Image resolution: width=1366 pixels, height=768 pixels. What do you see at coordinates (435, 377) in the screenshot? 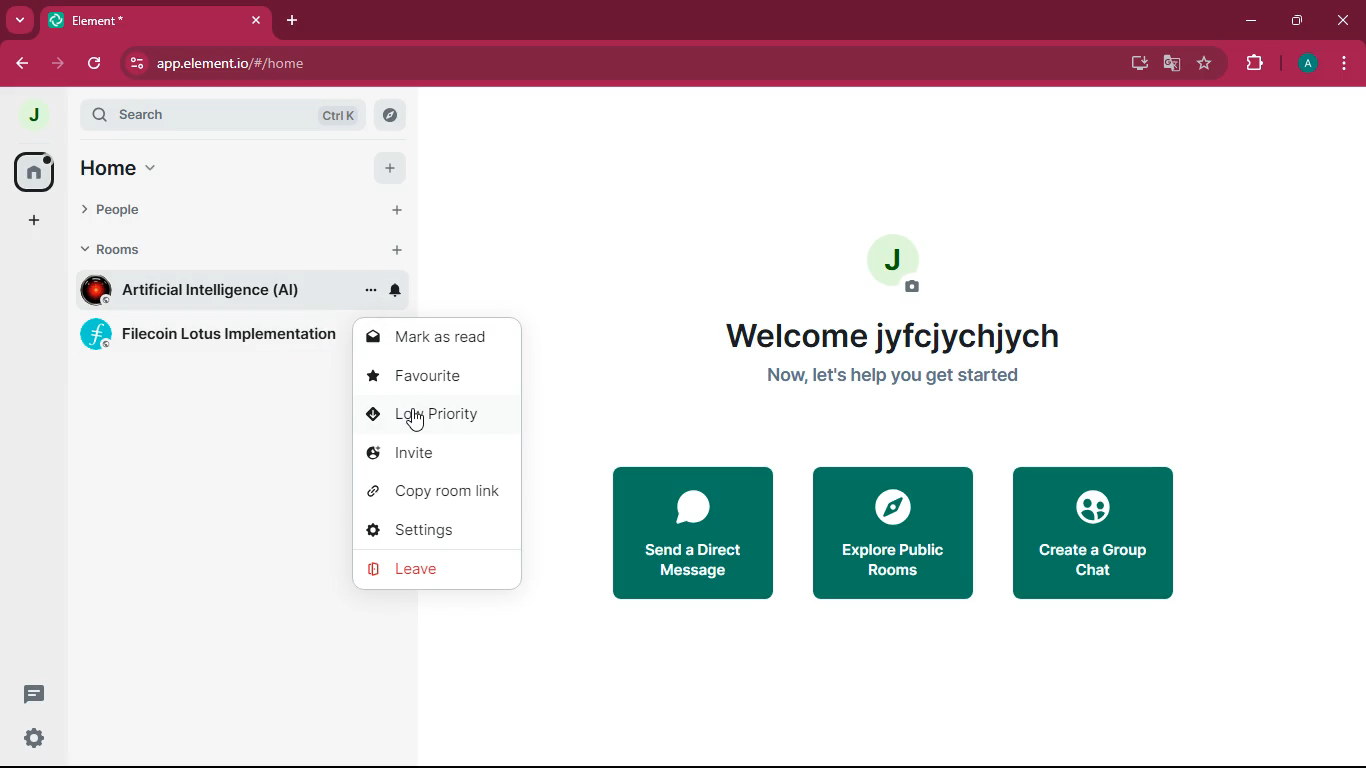
I see `favourite` at bounding box center [435, 377].